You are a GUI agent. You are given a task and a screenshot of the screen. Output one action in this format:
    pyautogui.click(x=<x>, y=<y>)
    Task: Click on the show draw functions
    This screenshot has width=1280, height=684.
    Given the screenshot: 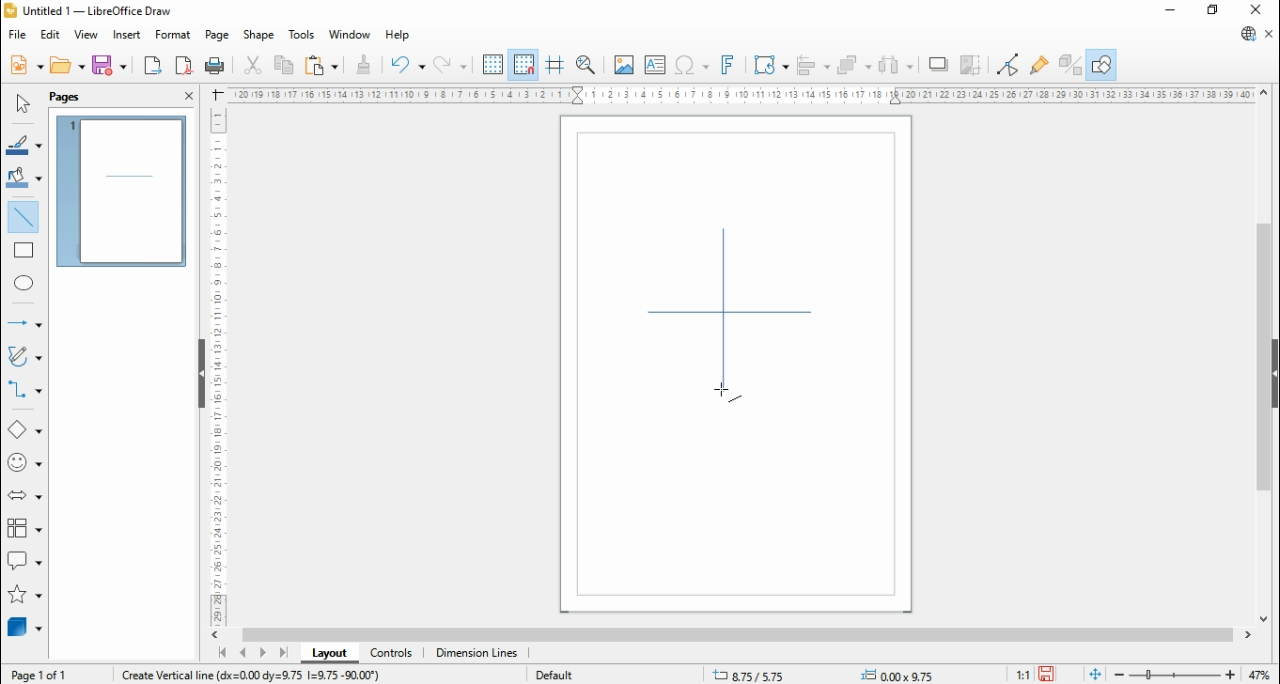 What is the action you would take?
    pyautogui.click(x=1103, y=64)
    